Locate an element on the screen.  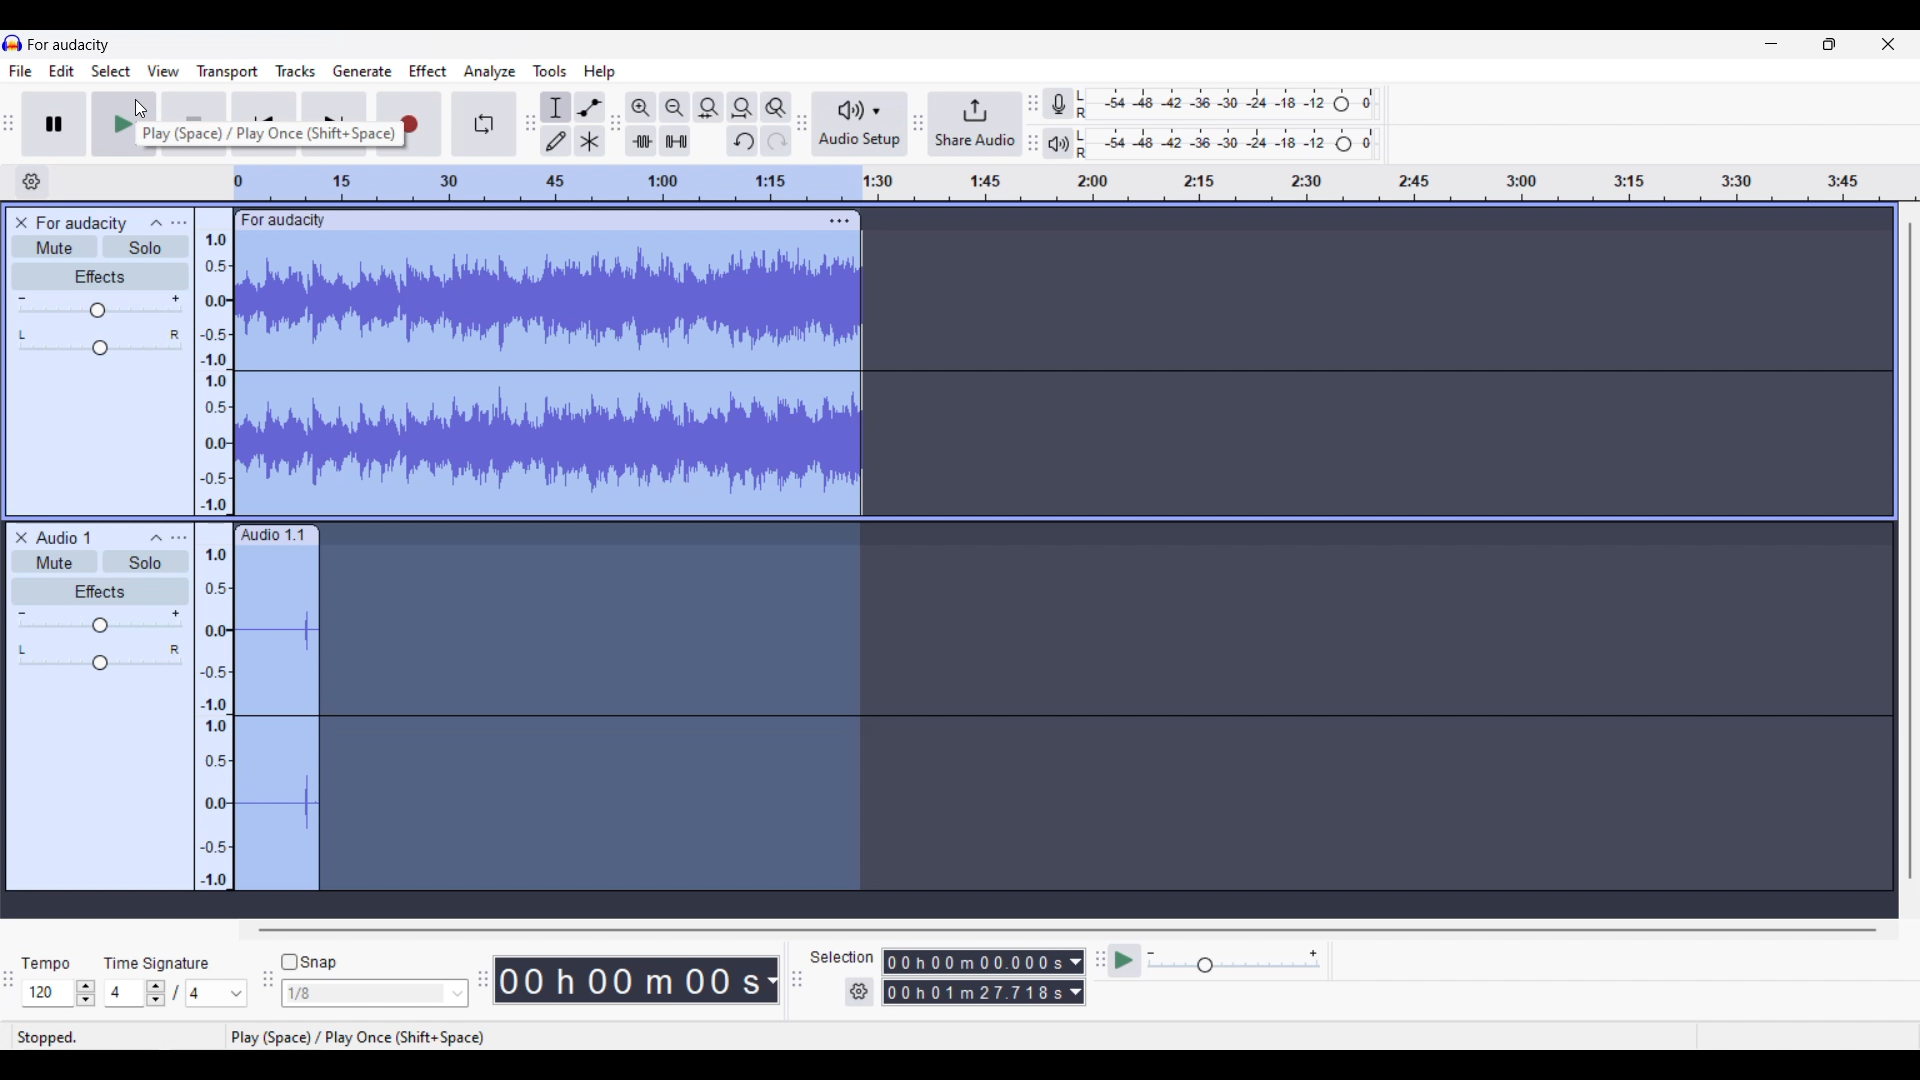
Trim audio outside selection is located at coordinates (642, 141).